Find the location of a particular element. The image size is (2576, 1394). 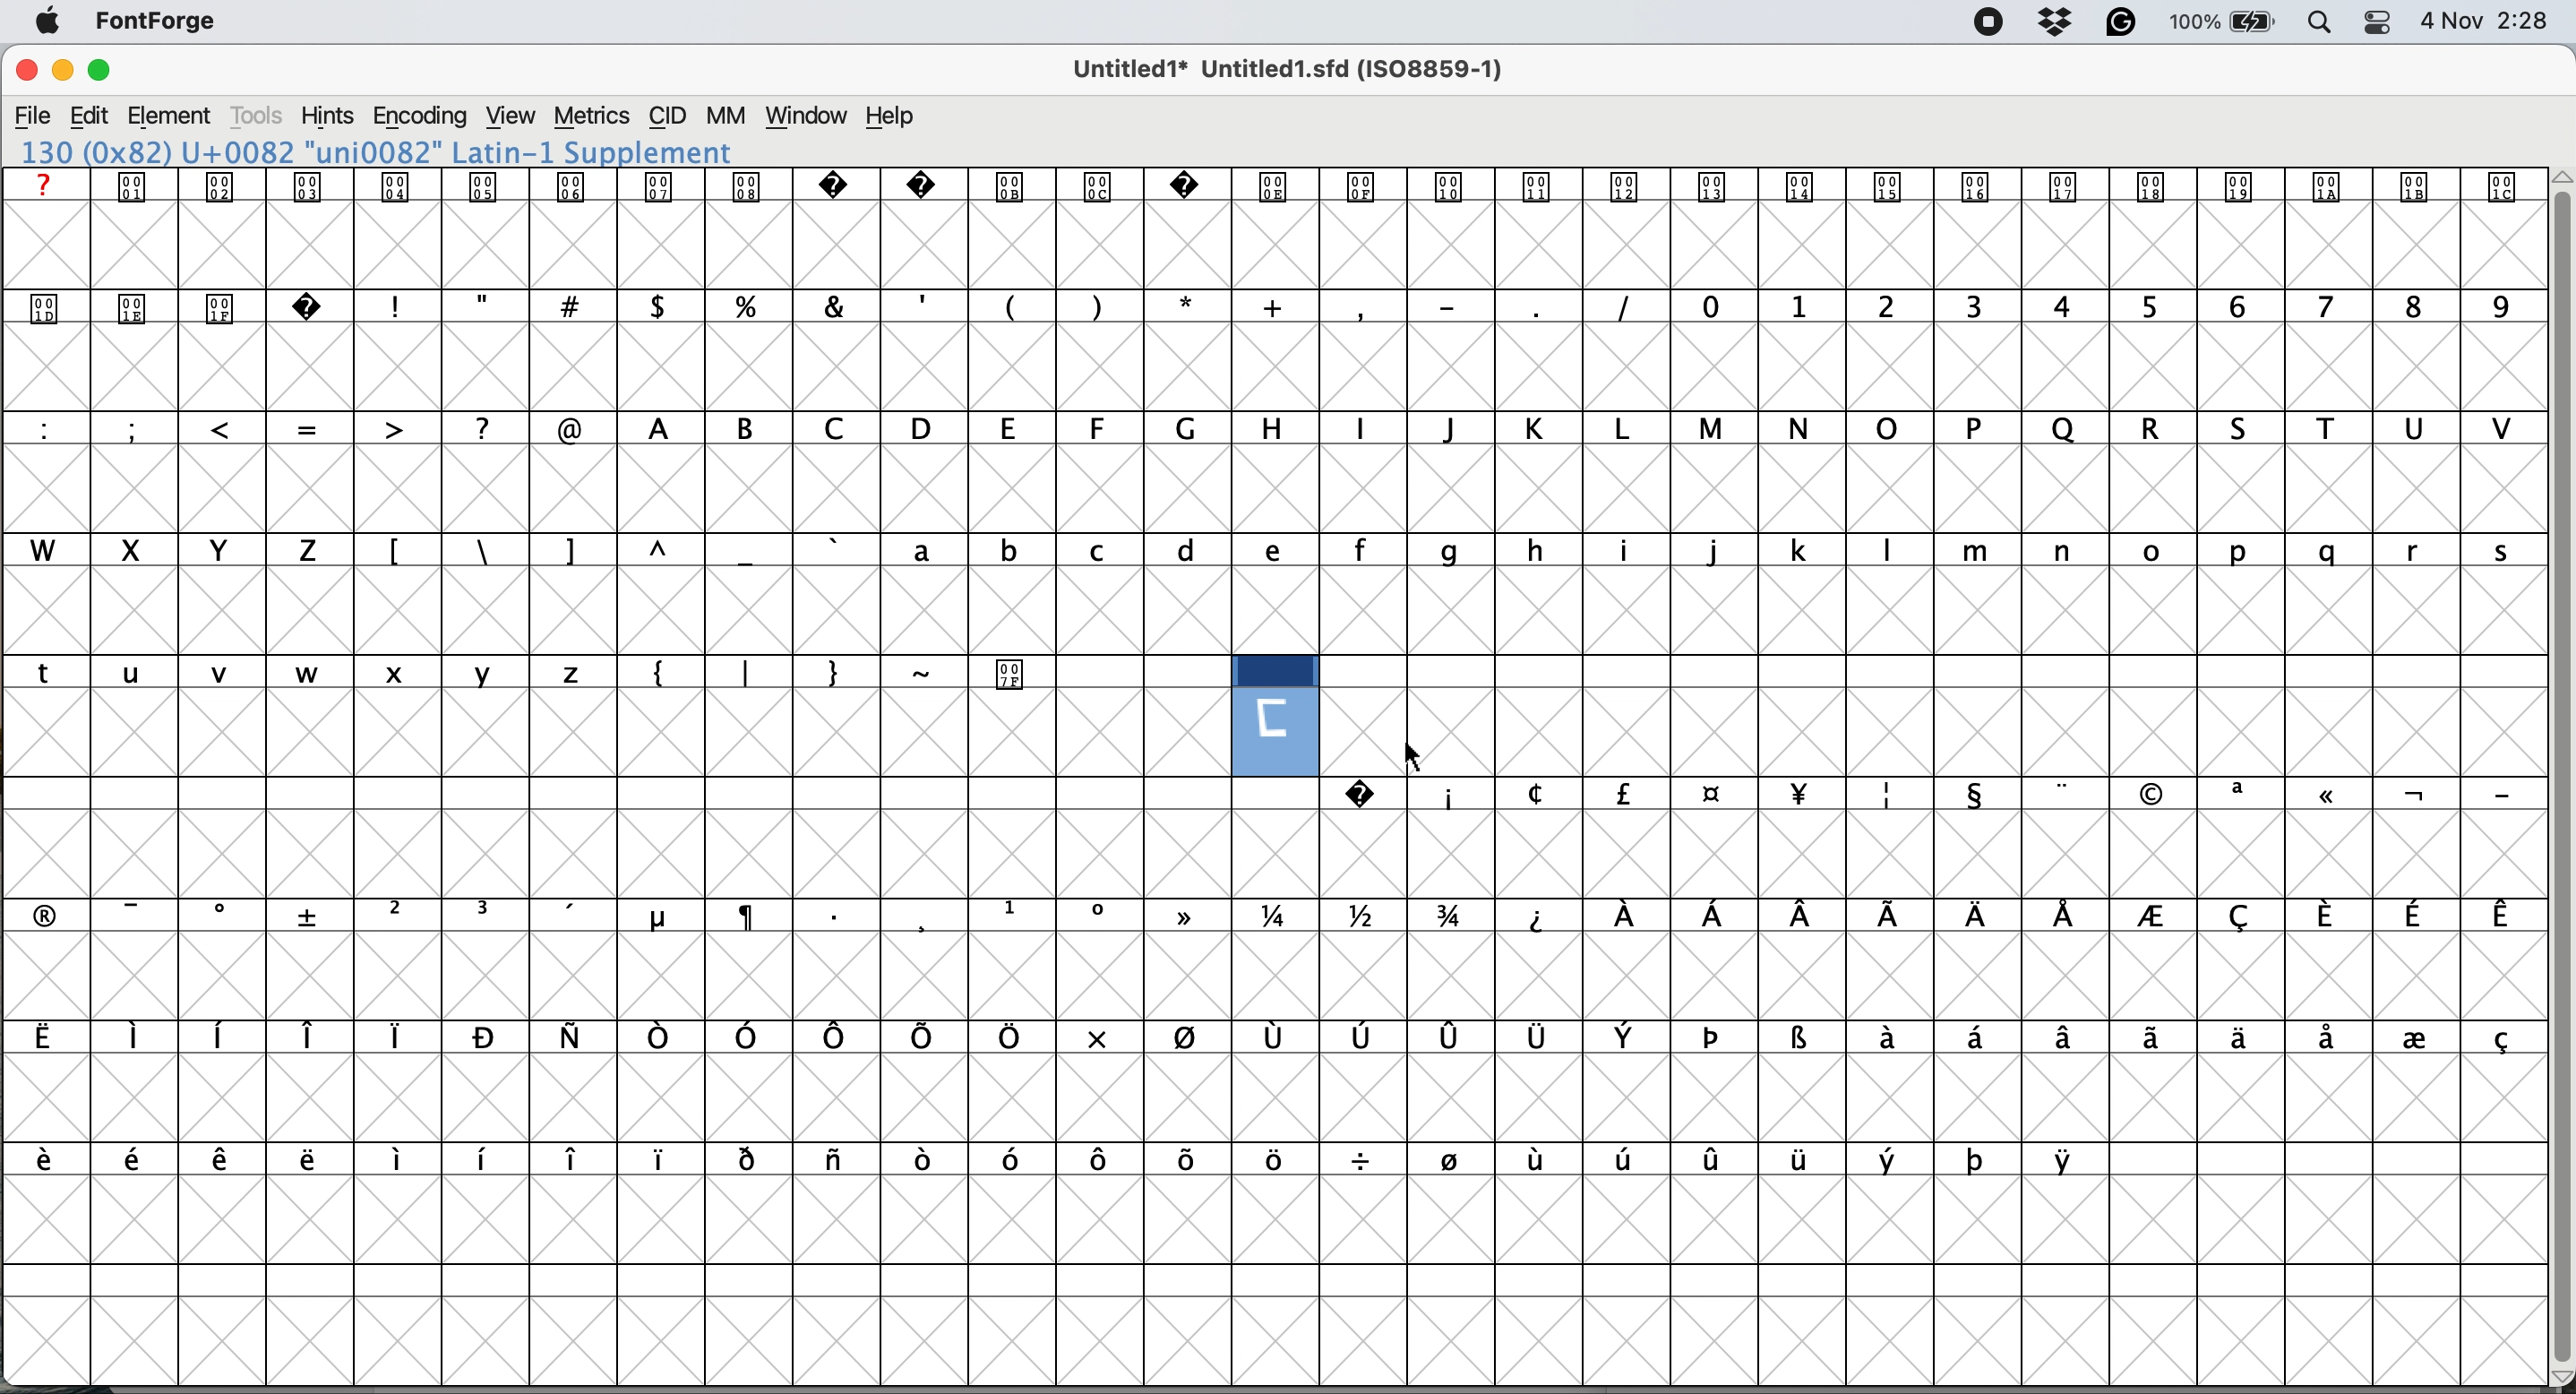

spotlight search is located at coordinates (2315, 25).